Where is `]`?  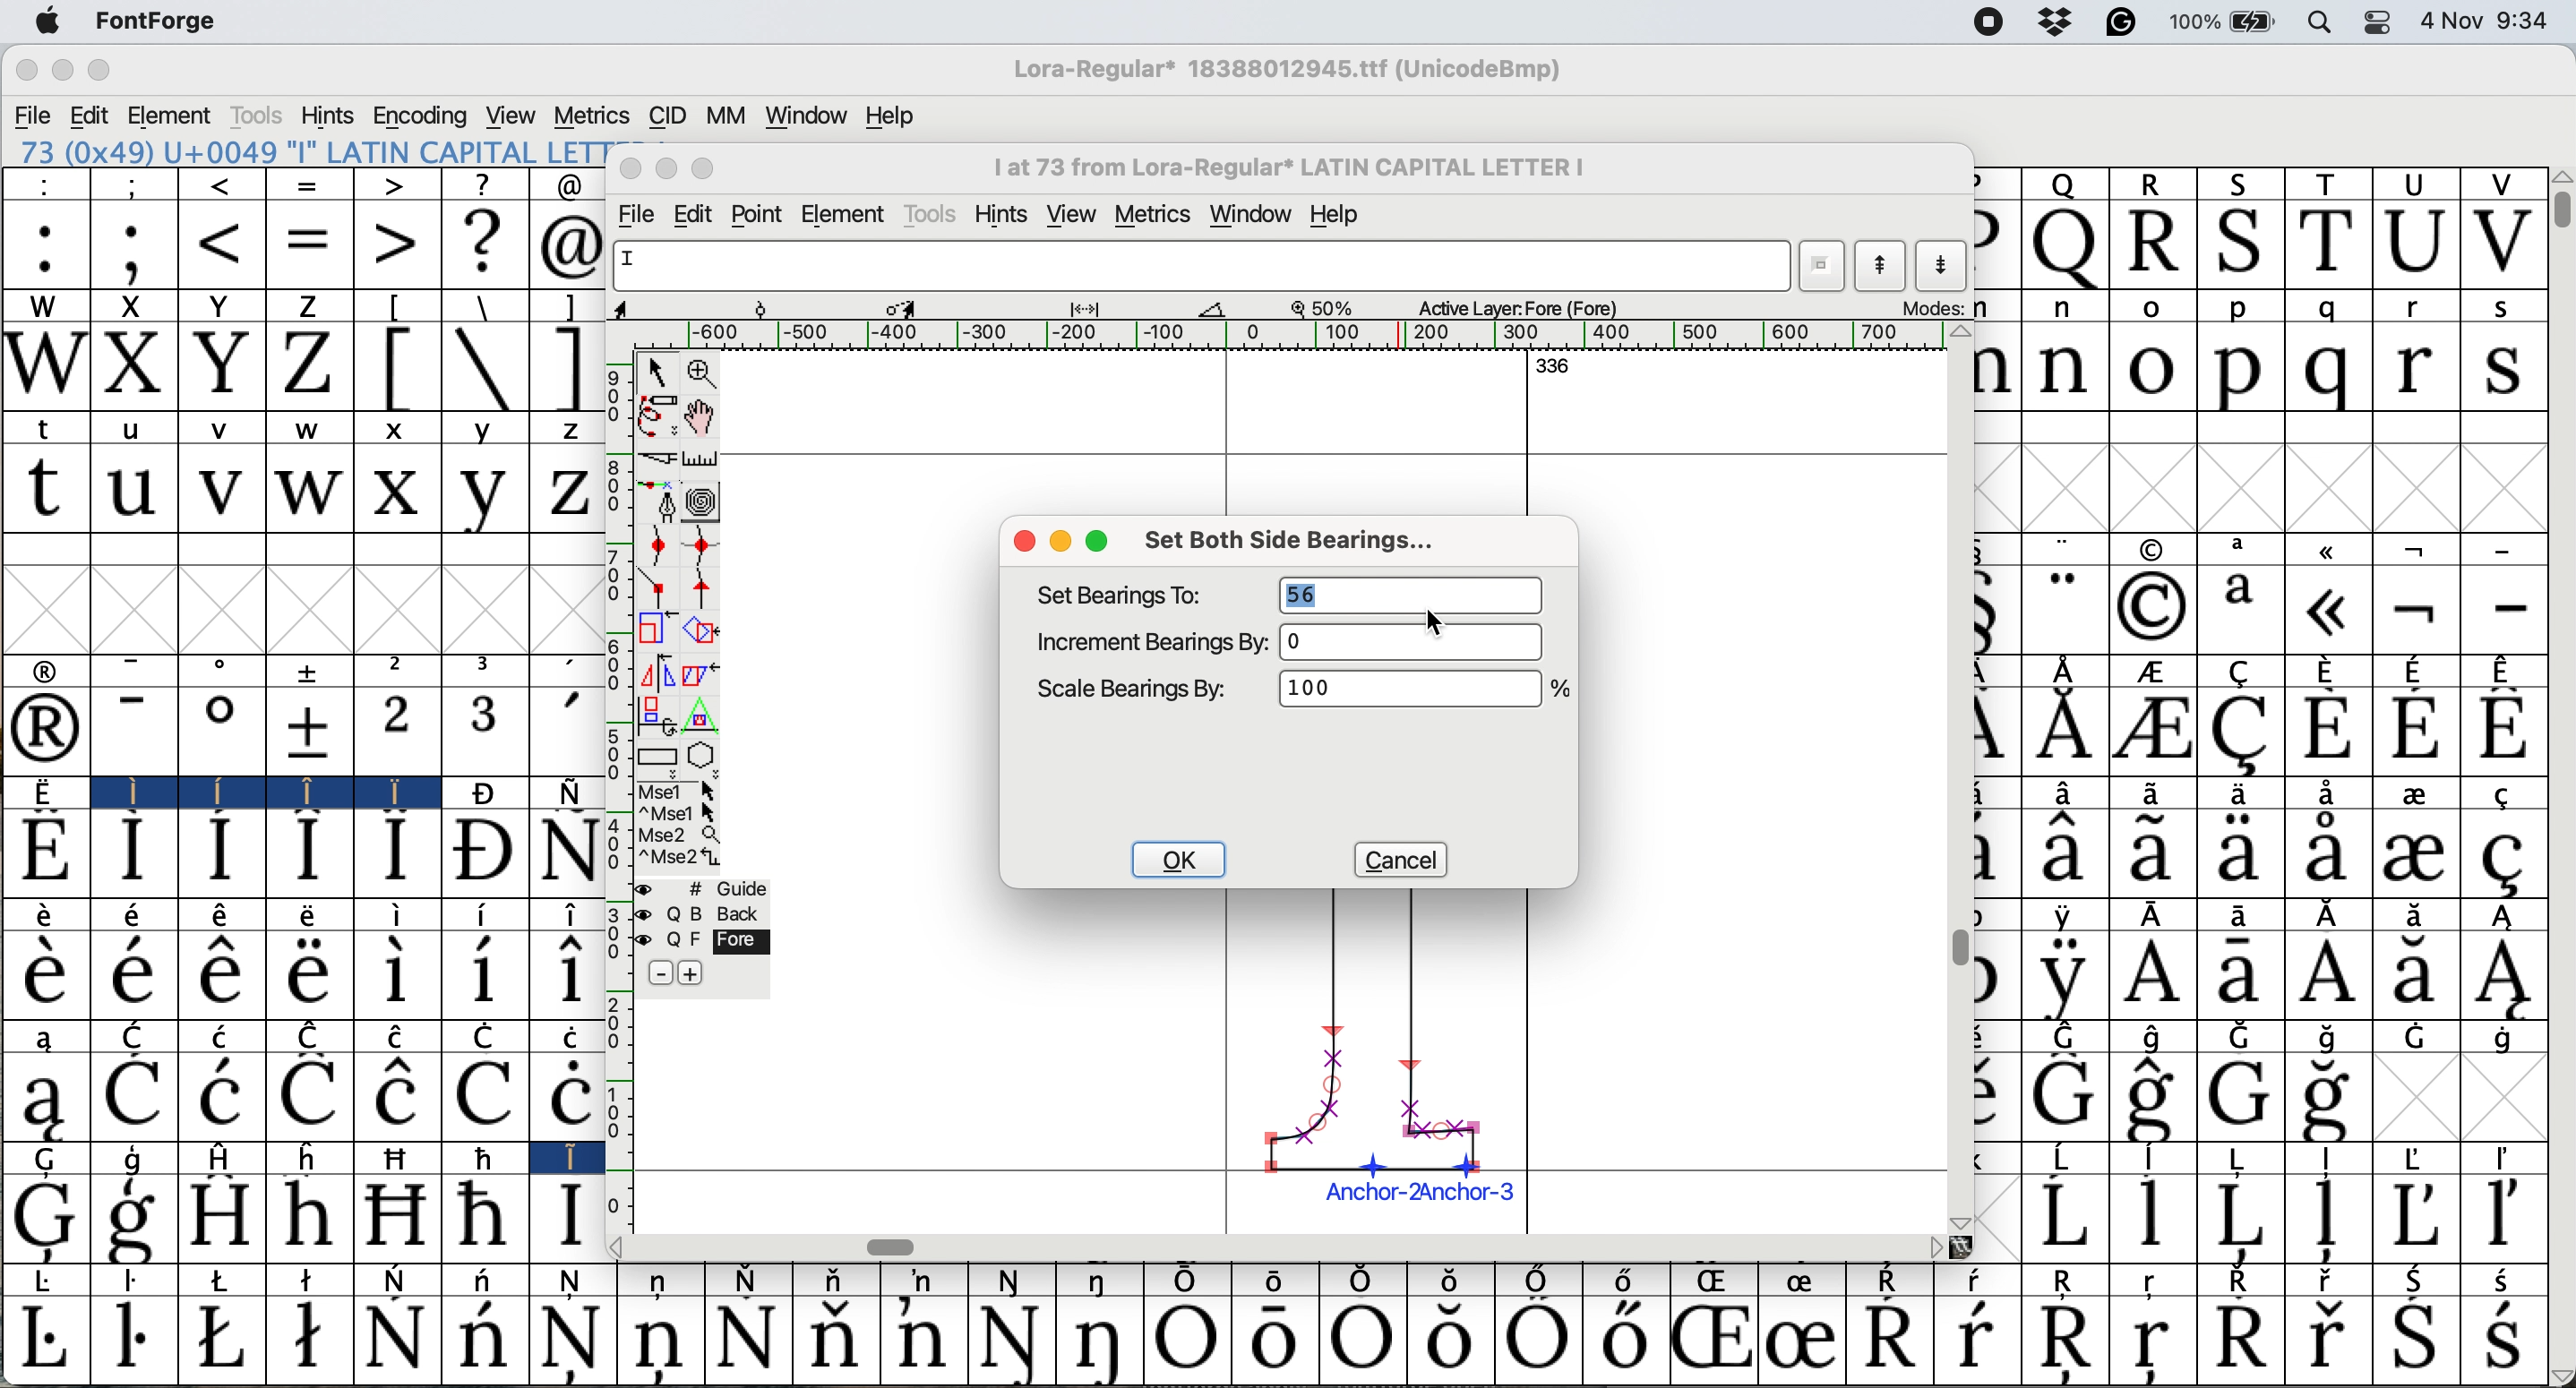 ] is located at coordinates (567, 368).